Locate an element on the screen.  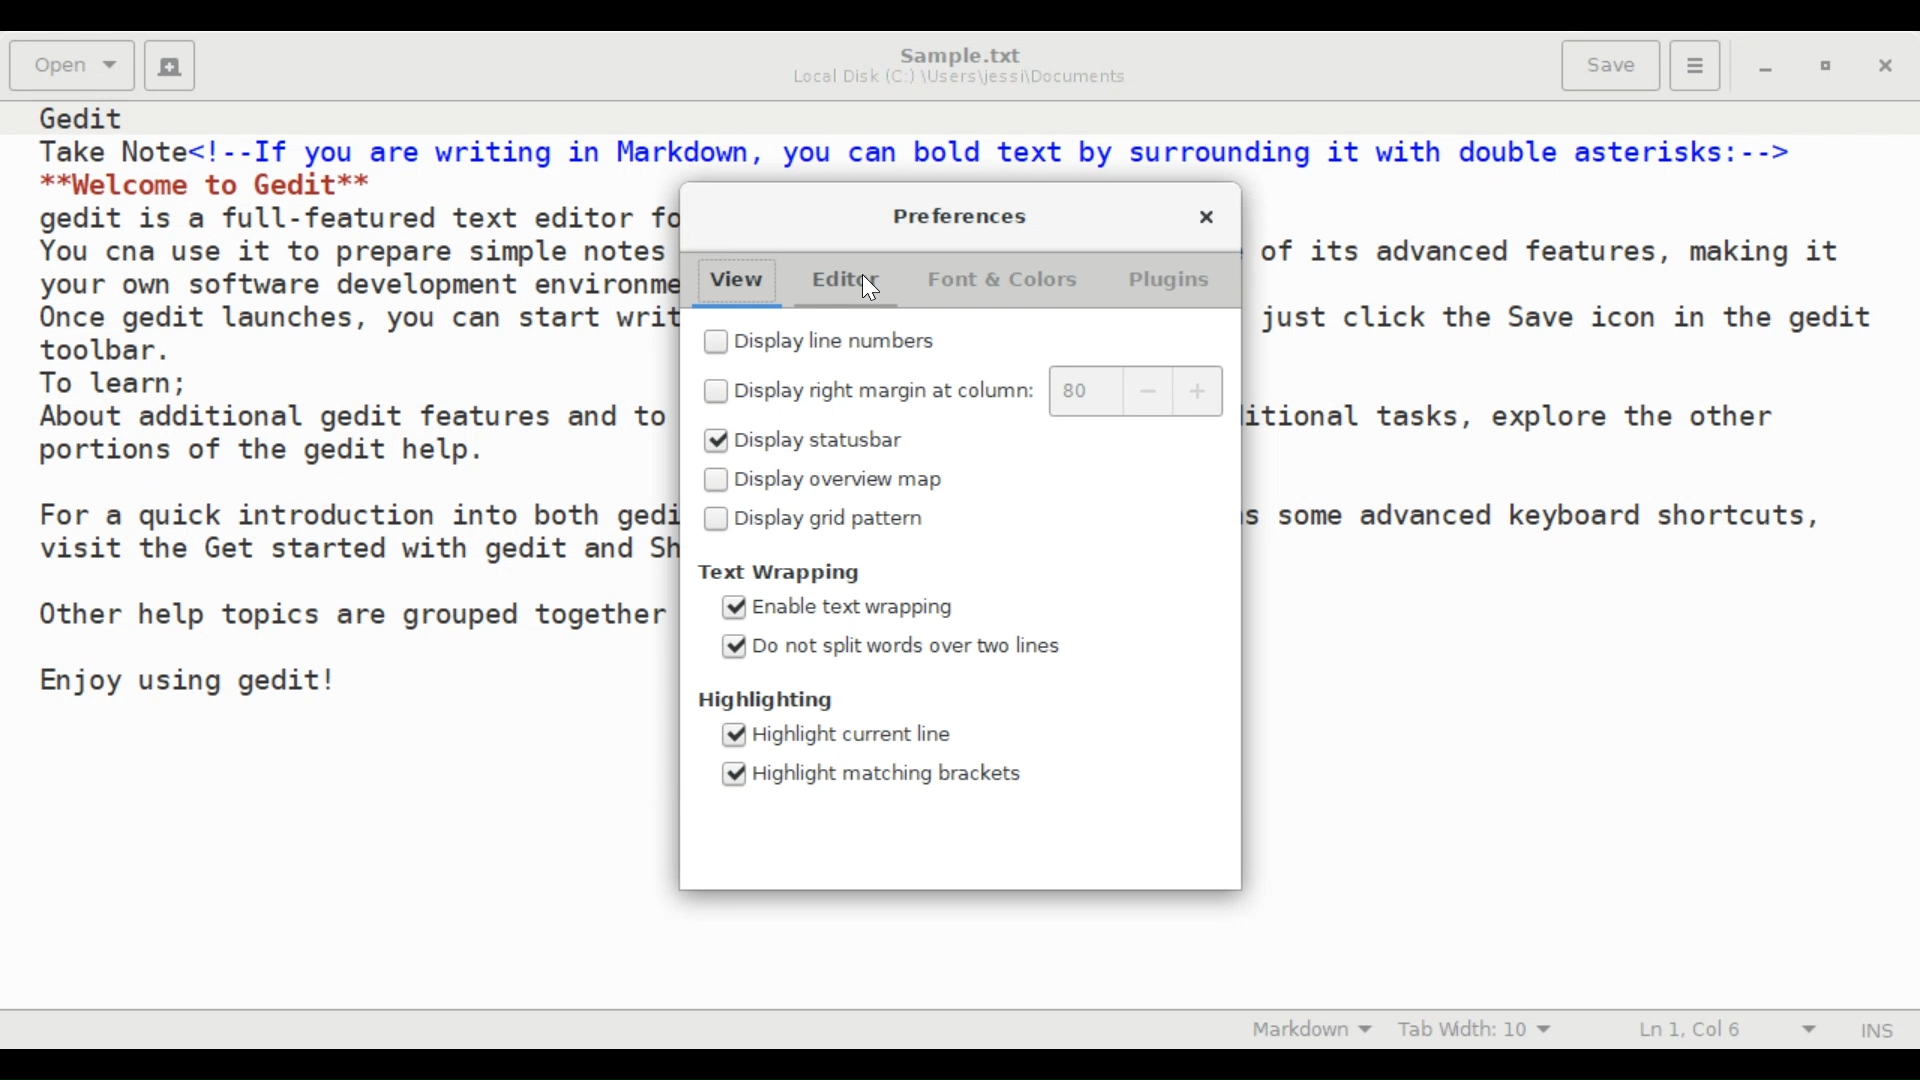
(un)select Display grid pattern is located at coordinates (825, 520).